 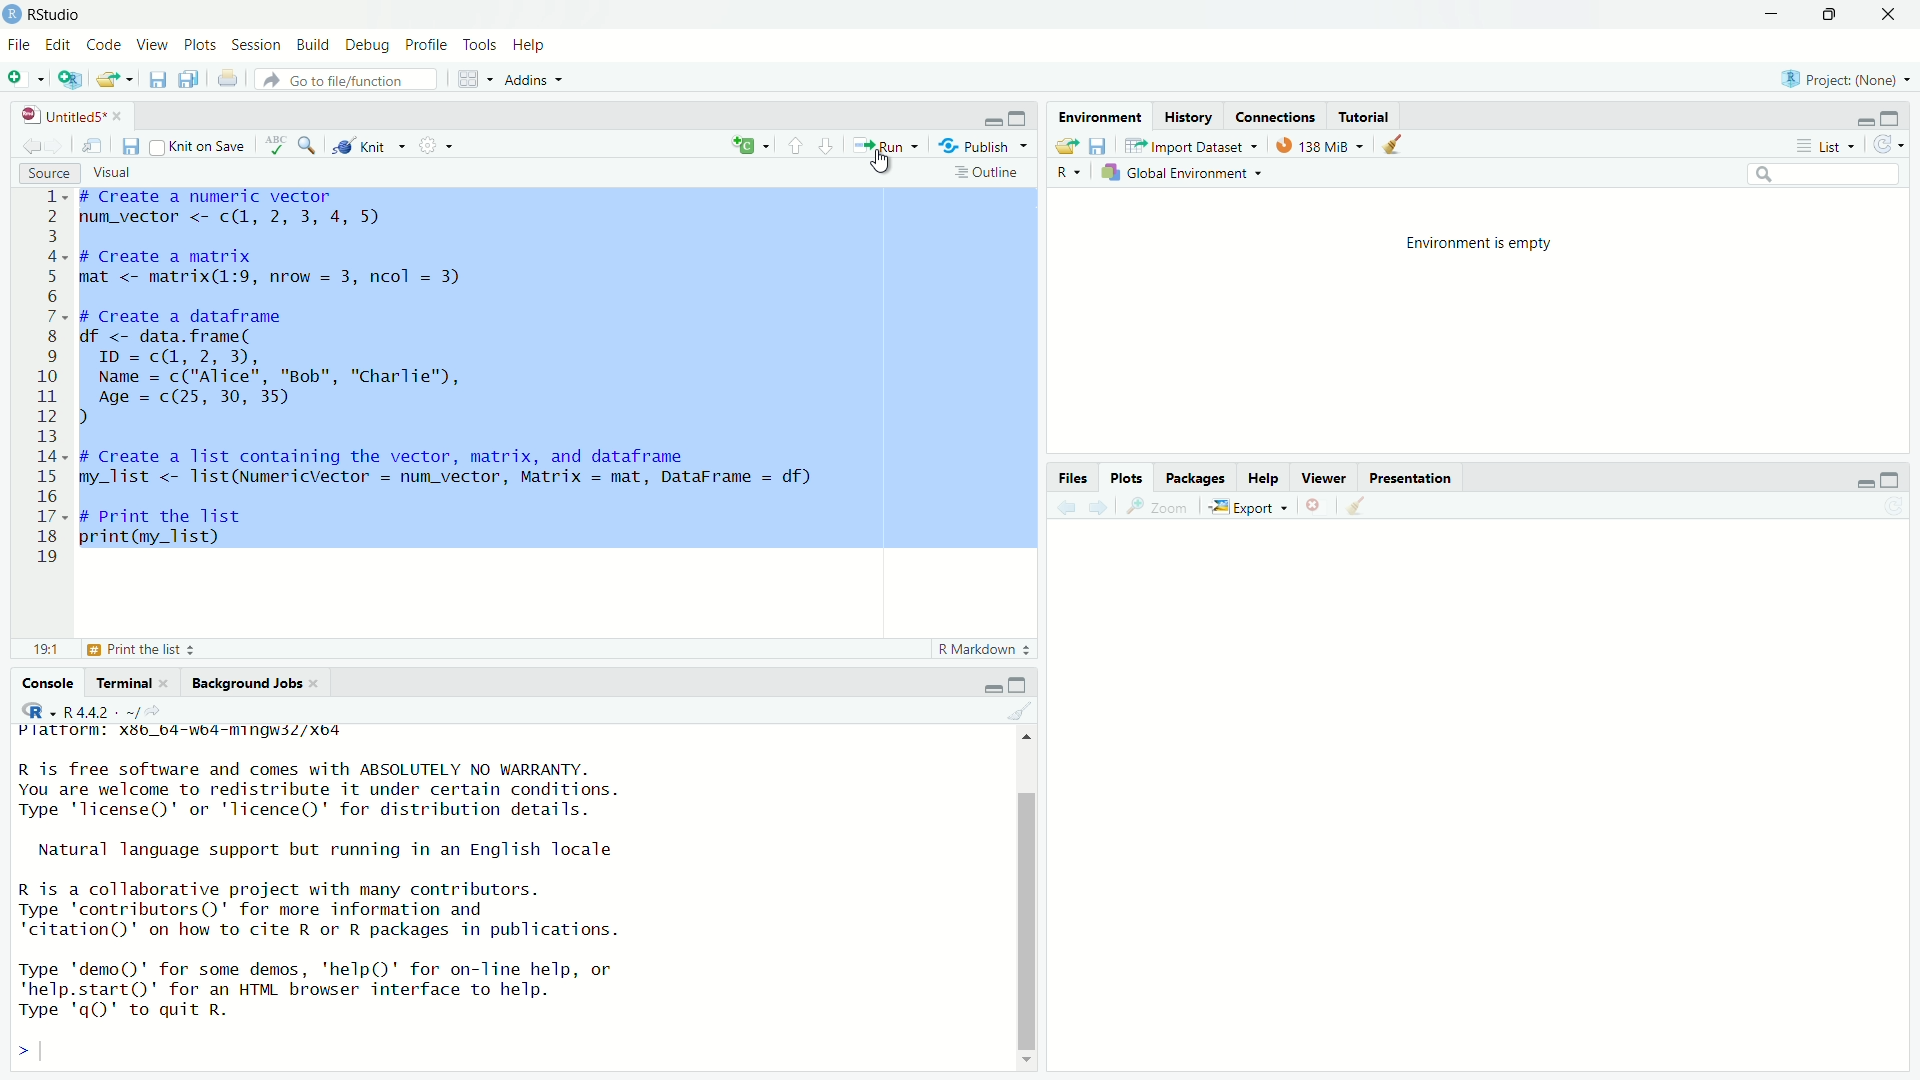 I want to click on Files, so click(x=1078, y=478).